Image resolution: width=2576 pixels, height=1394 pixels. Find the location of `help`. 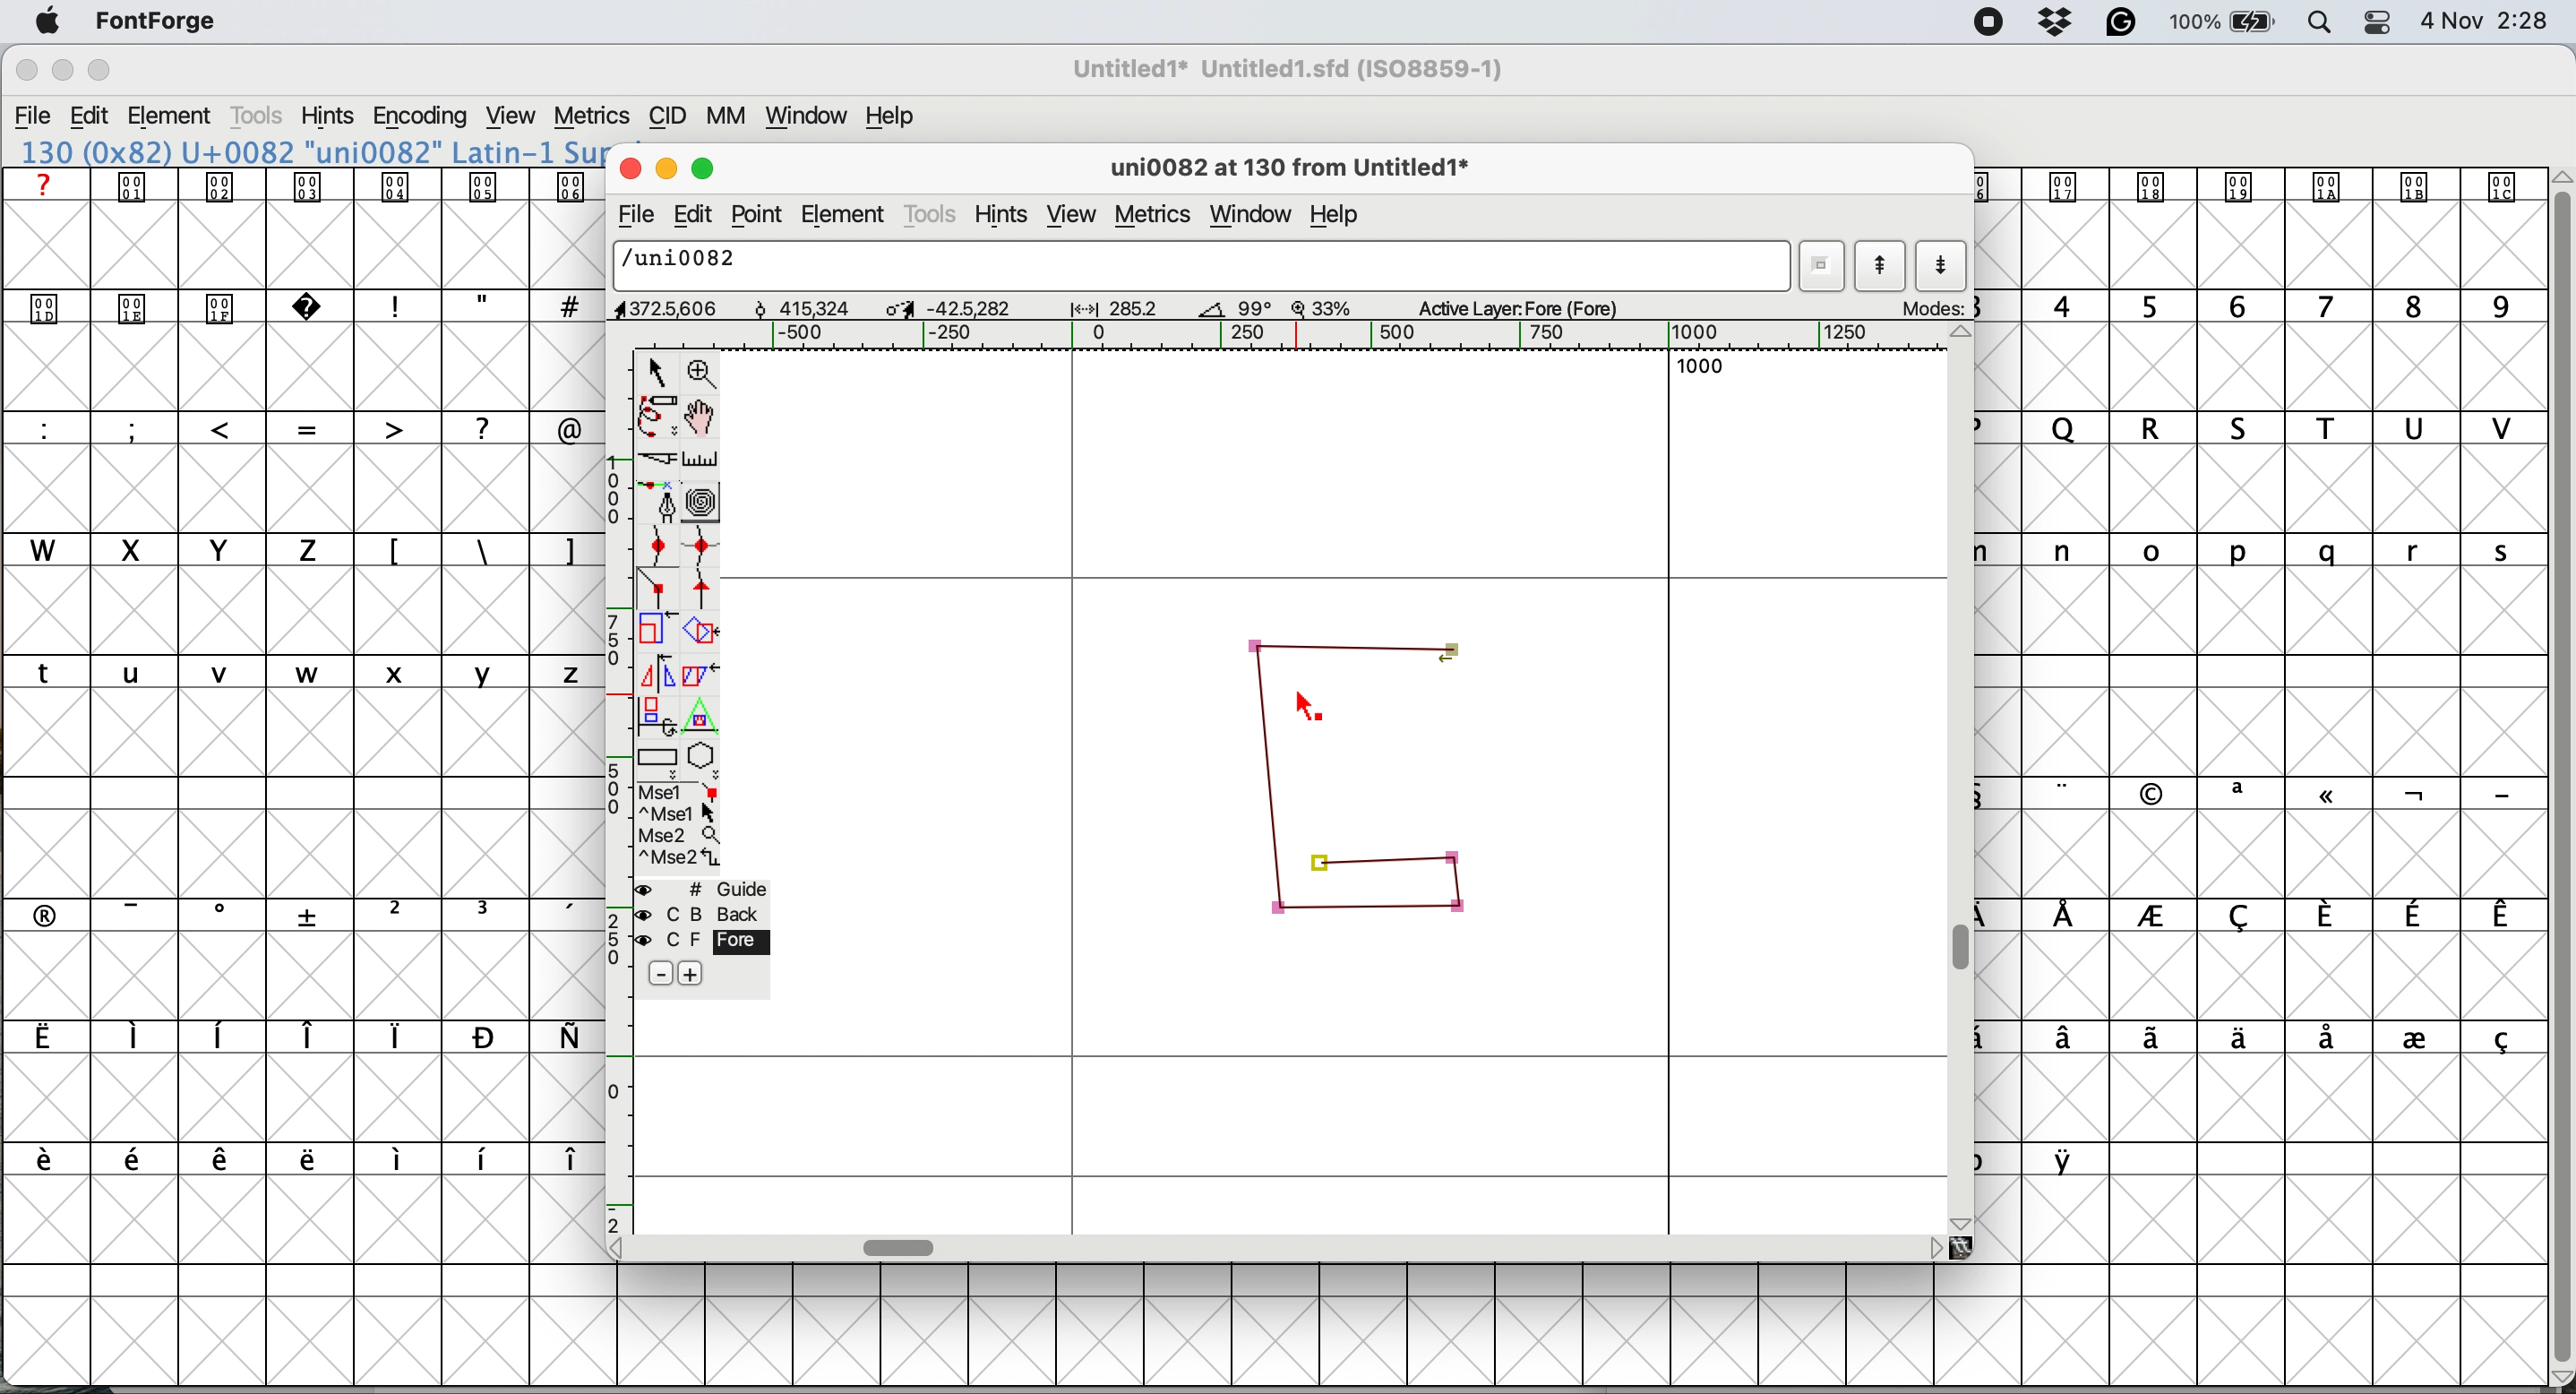

help is located at coordinates (895, 116).